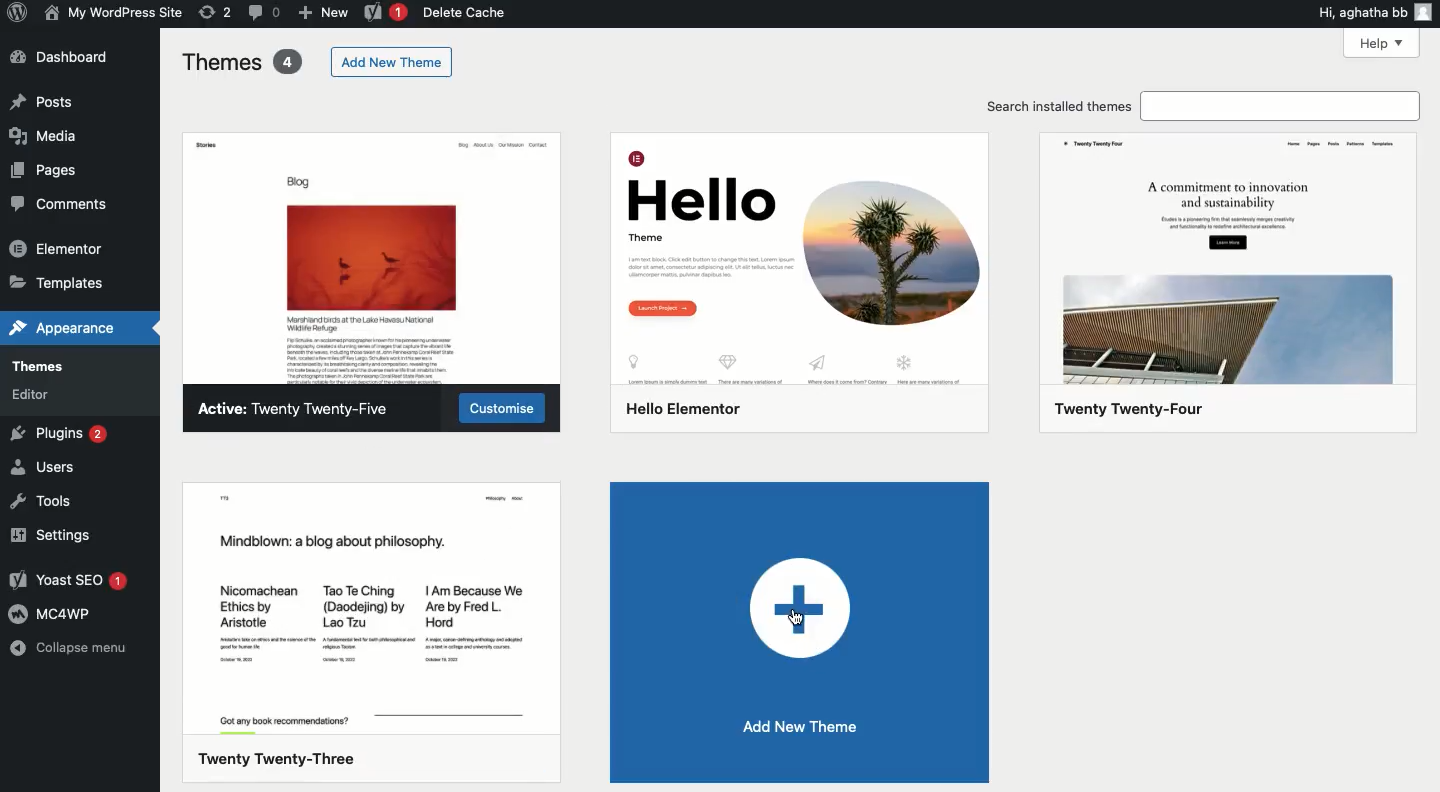 Image resolution: width=1440 pixels, height=792 pixels. What do you see at coordinates (470, 12) in the screenshot?
I see `Delete cache` at bounding box center [470, 12].